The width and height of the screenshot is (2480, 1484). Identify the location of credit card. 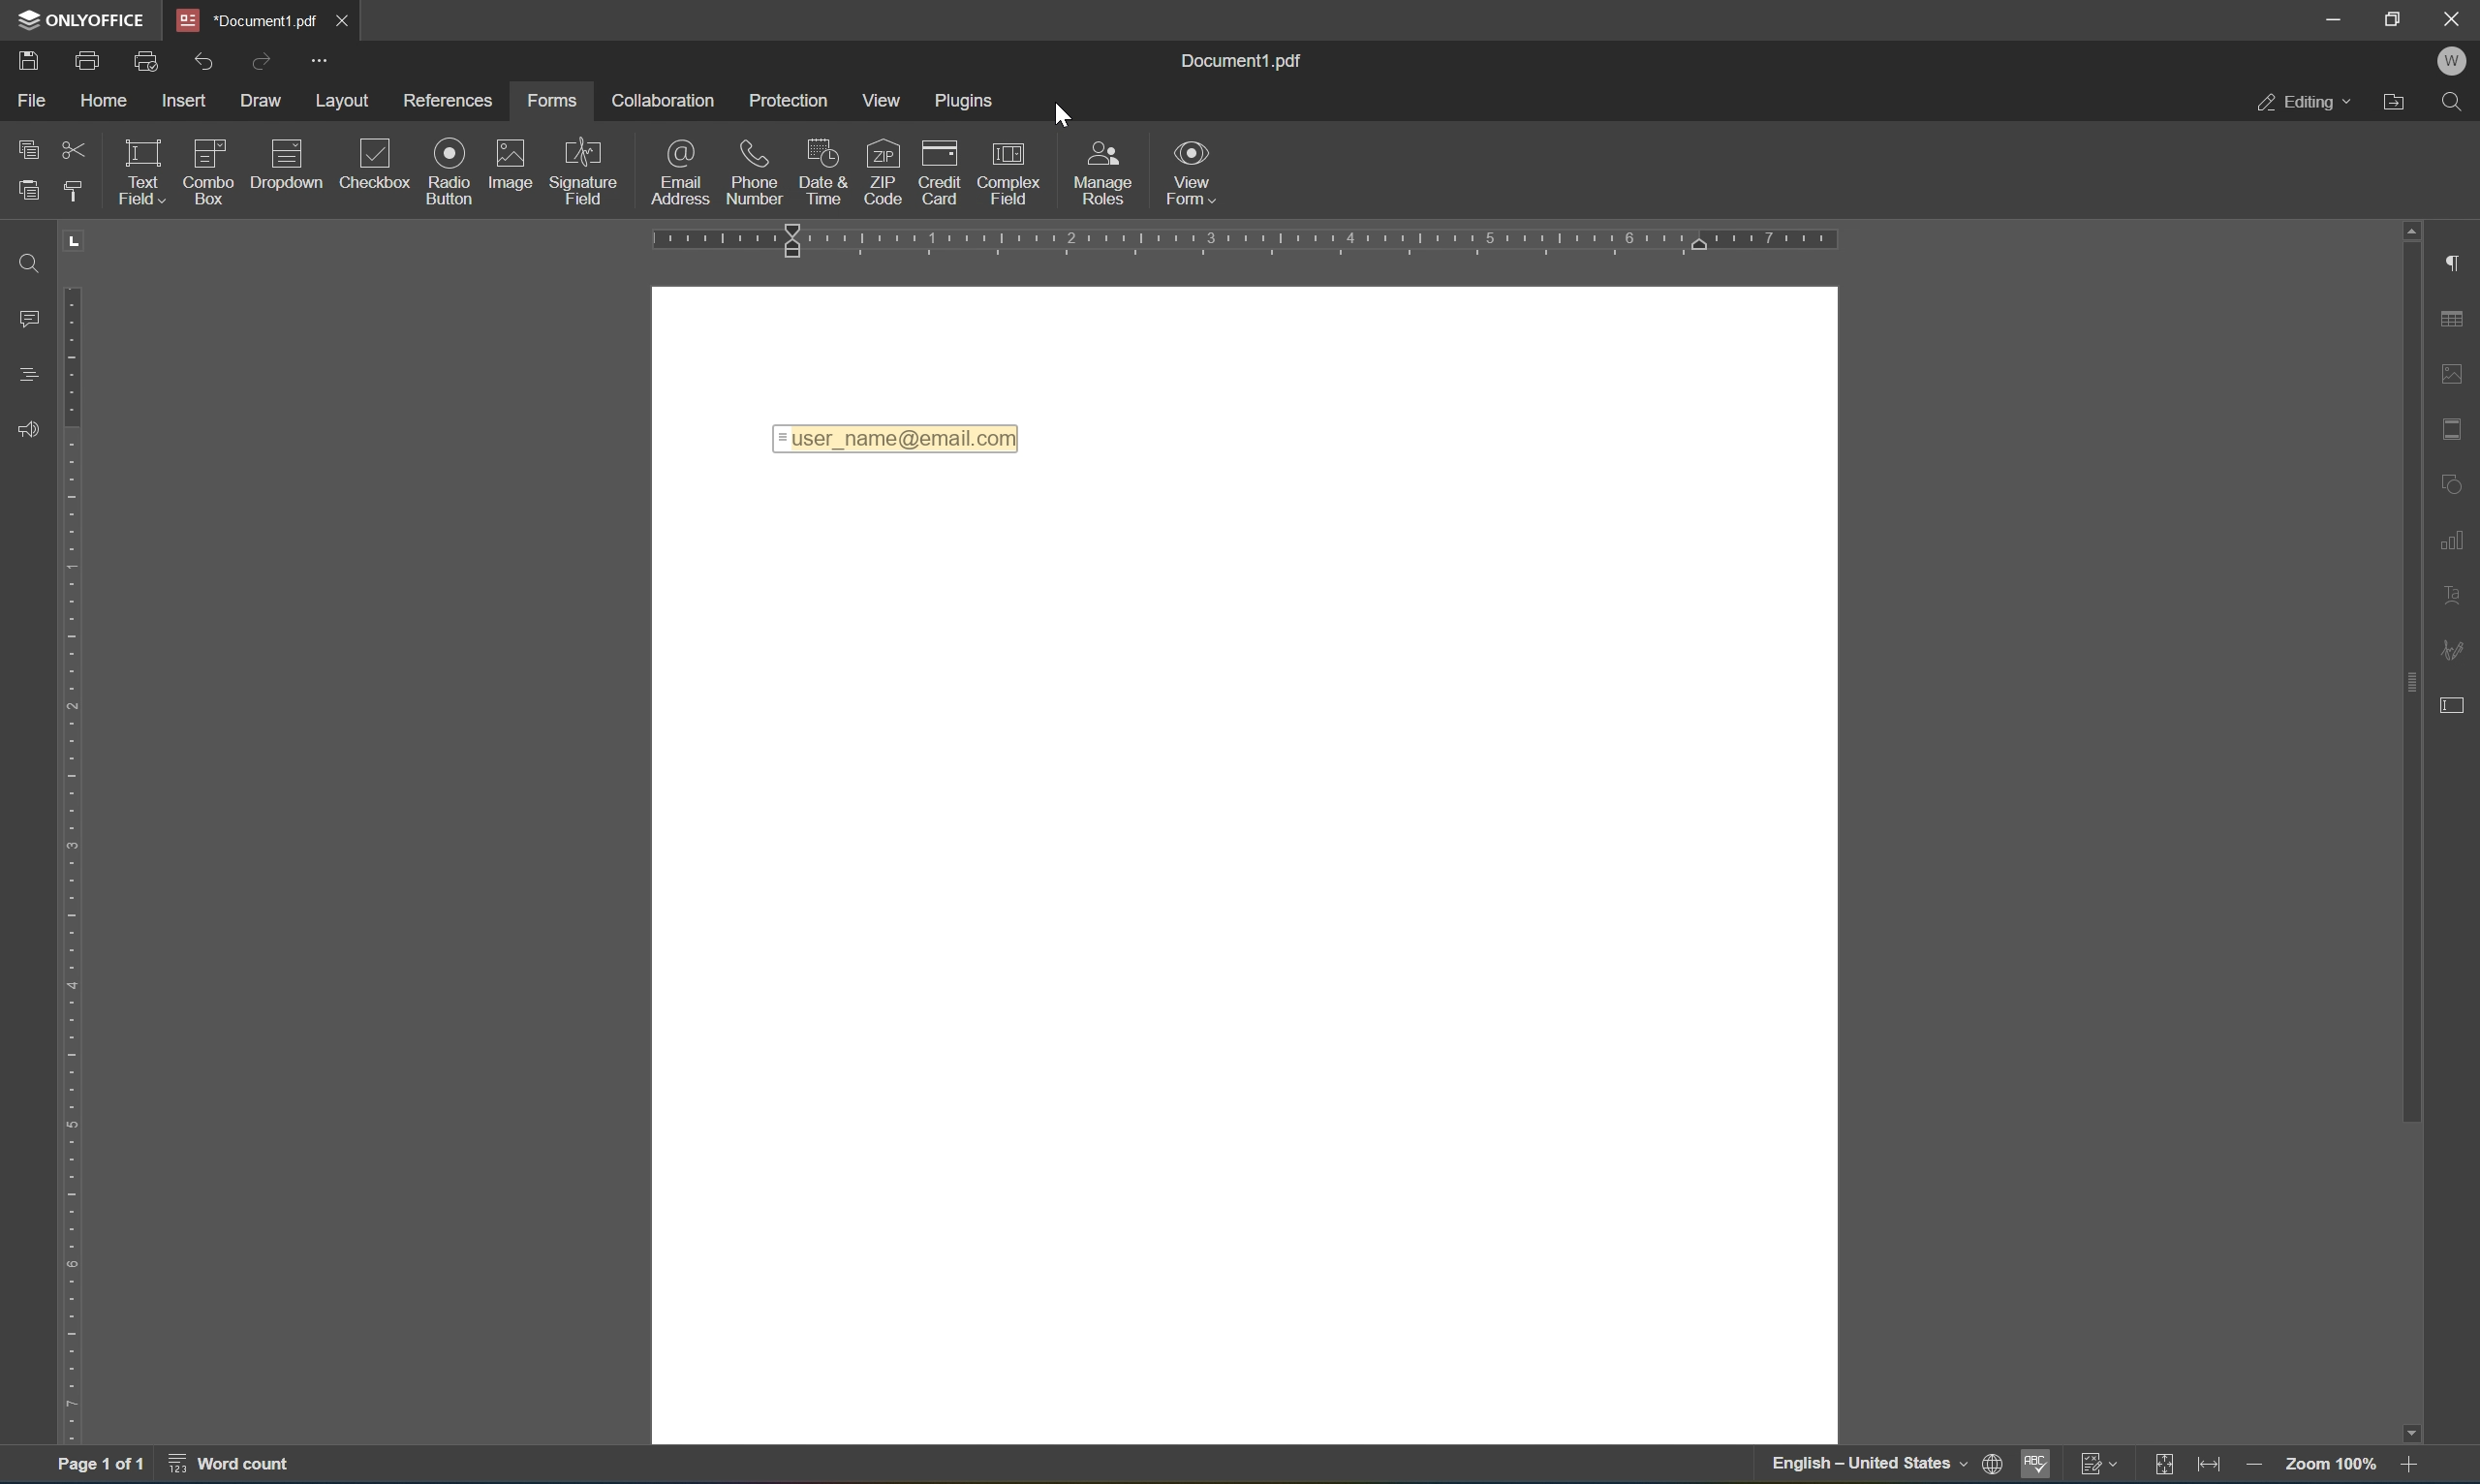
(938, 173).